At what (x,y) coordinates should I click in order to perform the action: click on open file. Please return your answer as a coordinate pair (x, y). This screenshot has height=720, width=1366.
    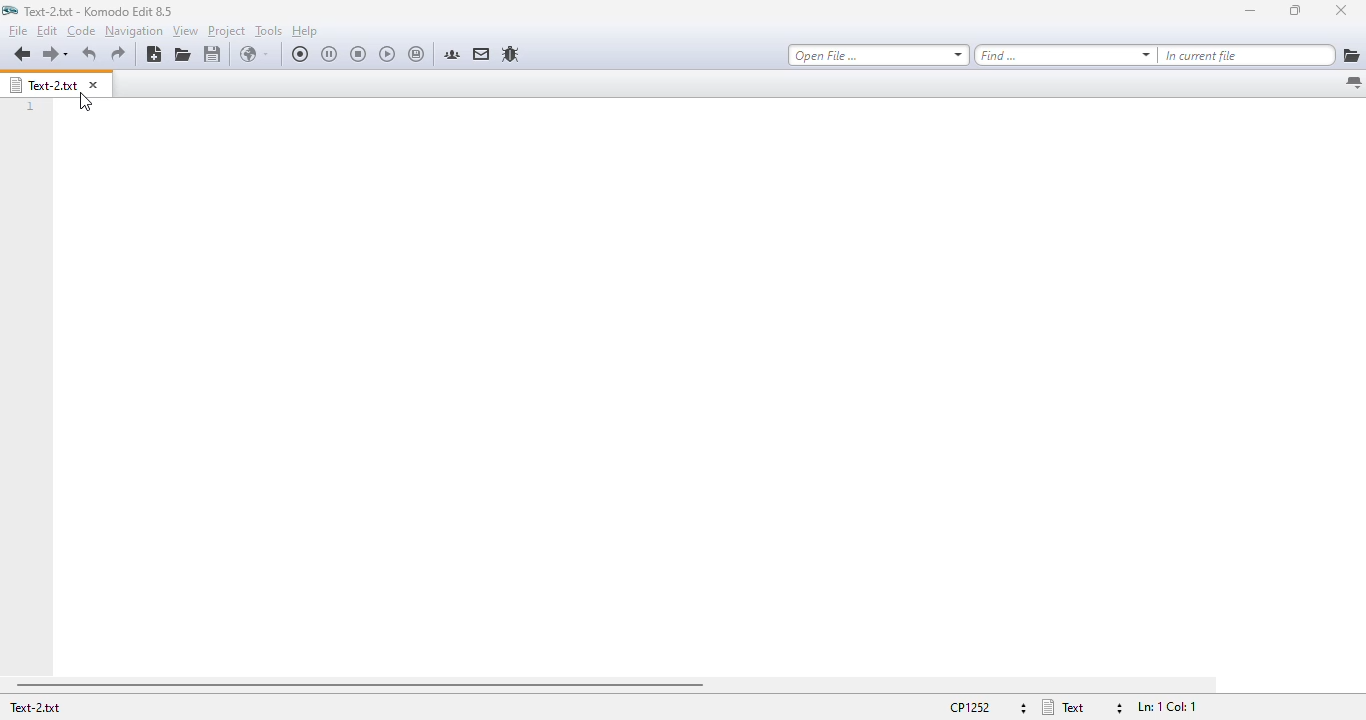
    Looking at the image, I should click on (879, 55).